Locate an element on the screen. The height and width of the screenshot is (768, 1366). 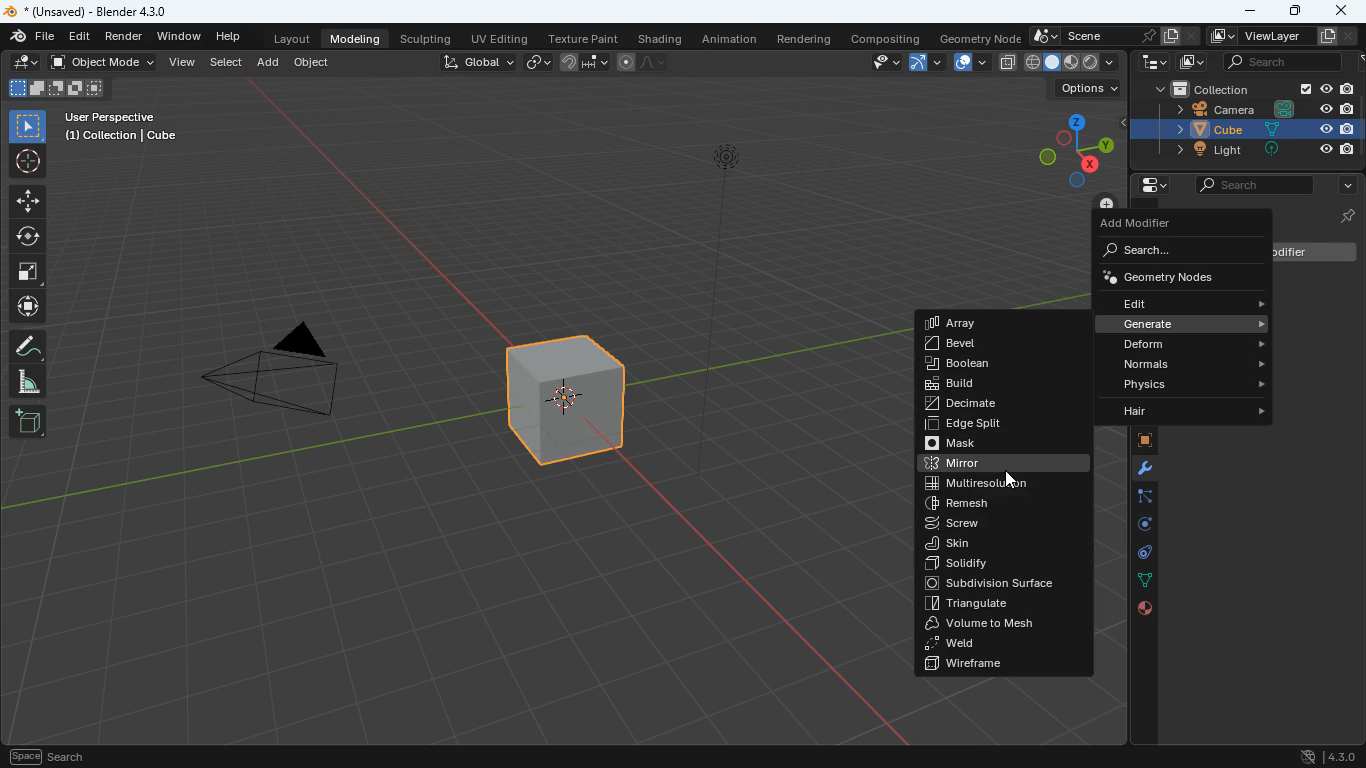
close is located at coordinates (1344, 10).